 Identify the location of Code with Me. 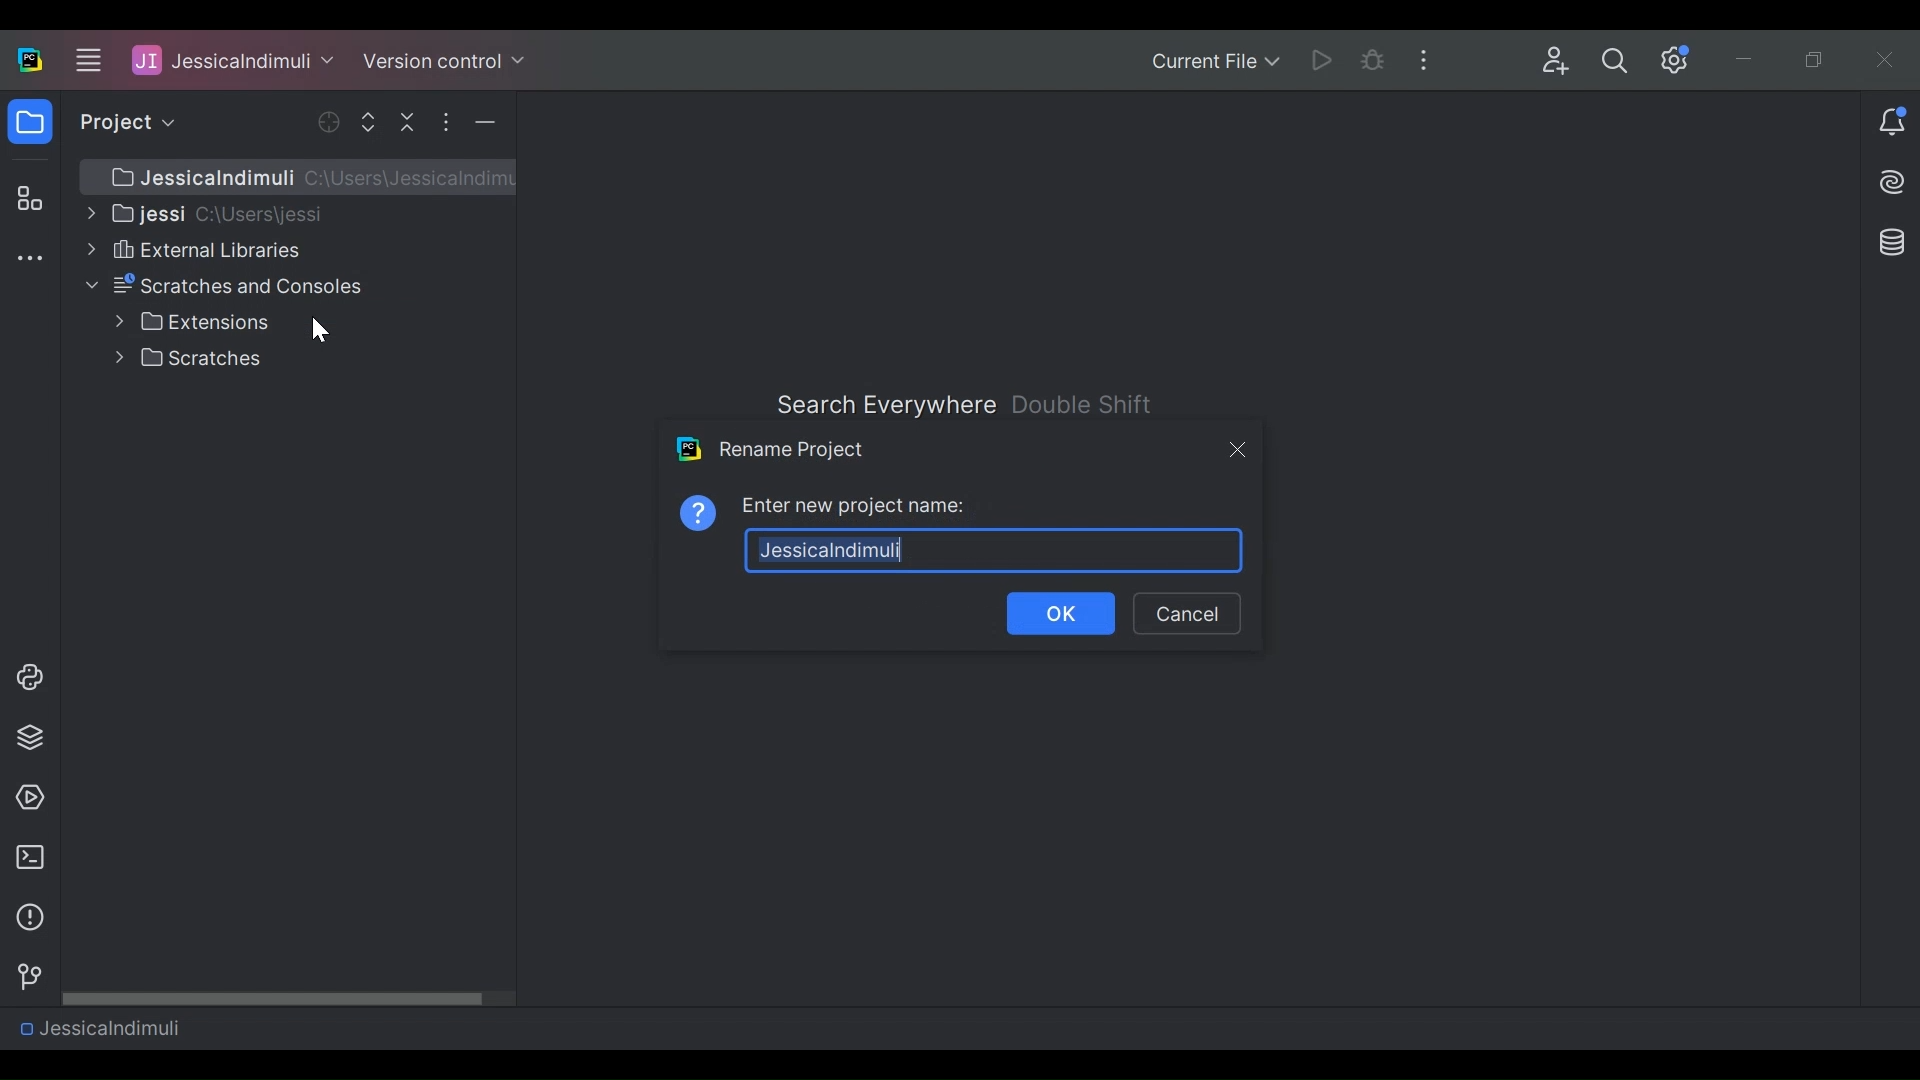
(1556, 61).